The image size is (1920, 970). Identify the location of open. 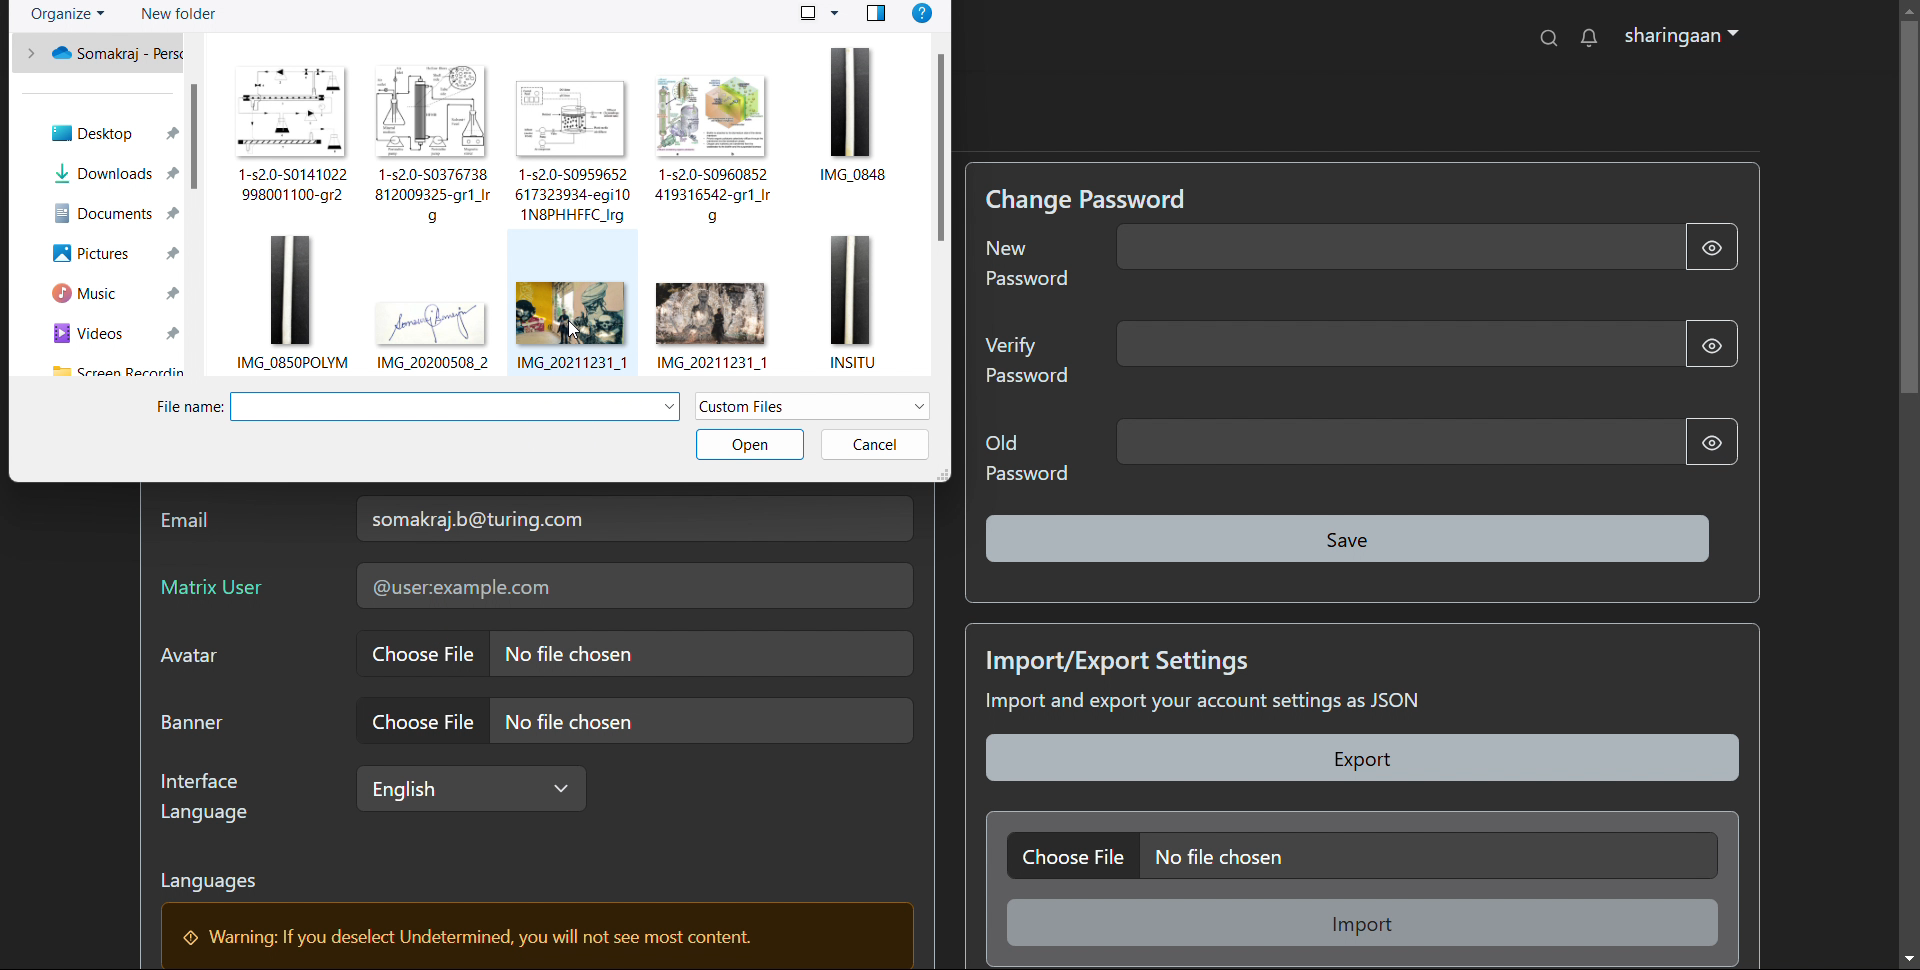
(749, 445).